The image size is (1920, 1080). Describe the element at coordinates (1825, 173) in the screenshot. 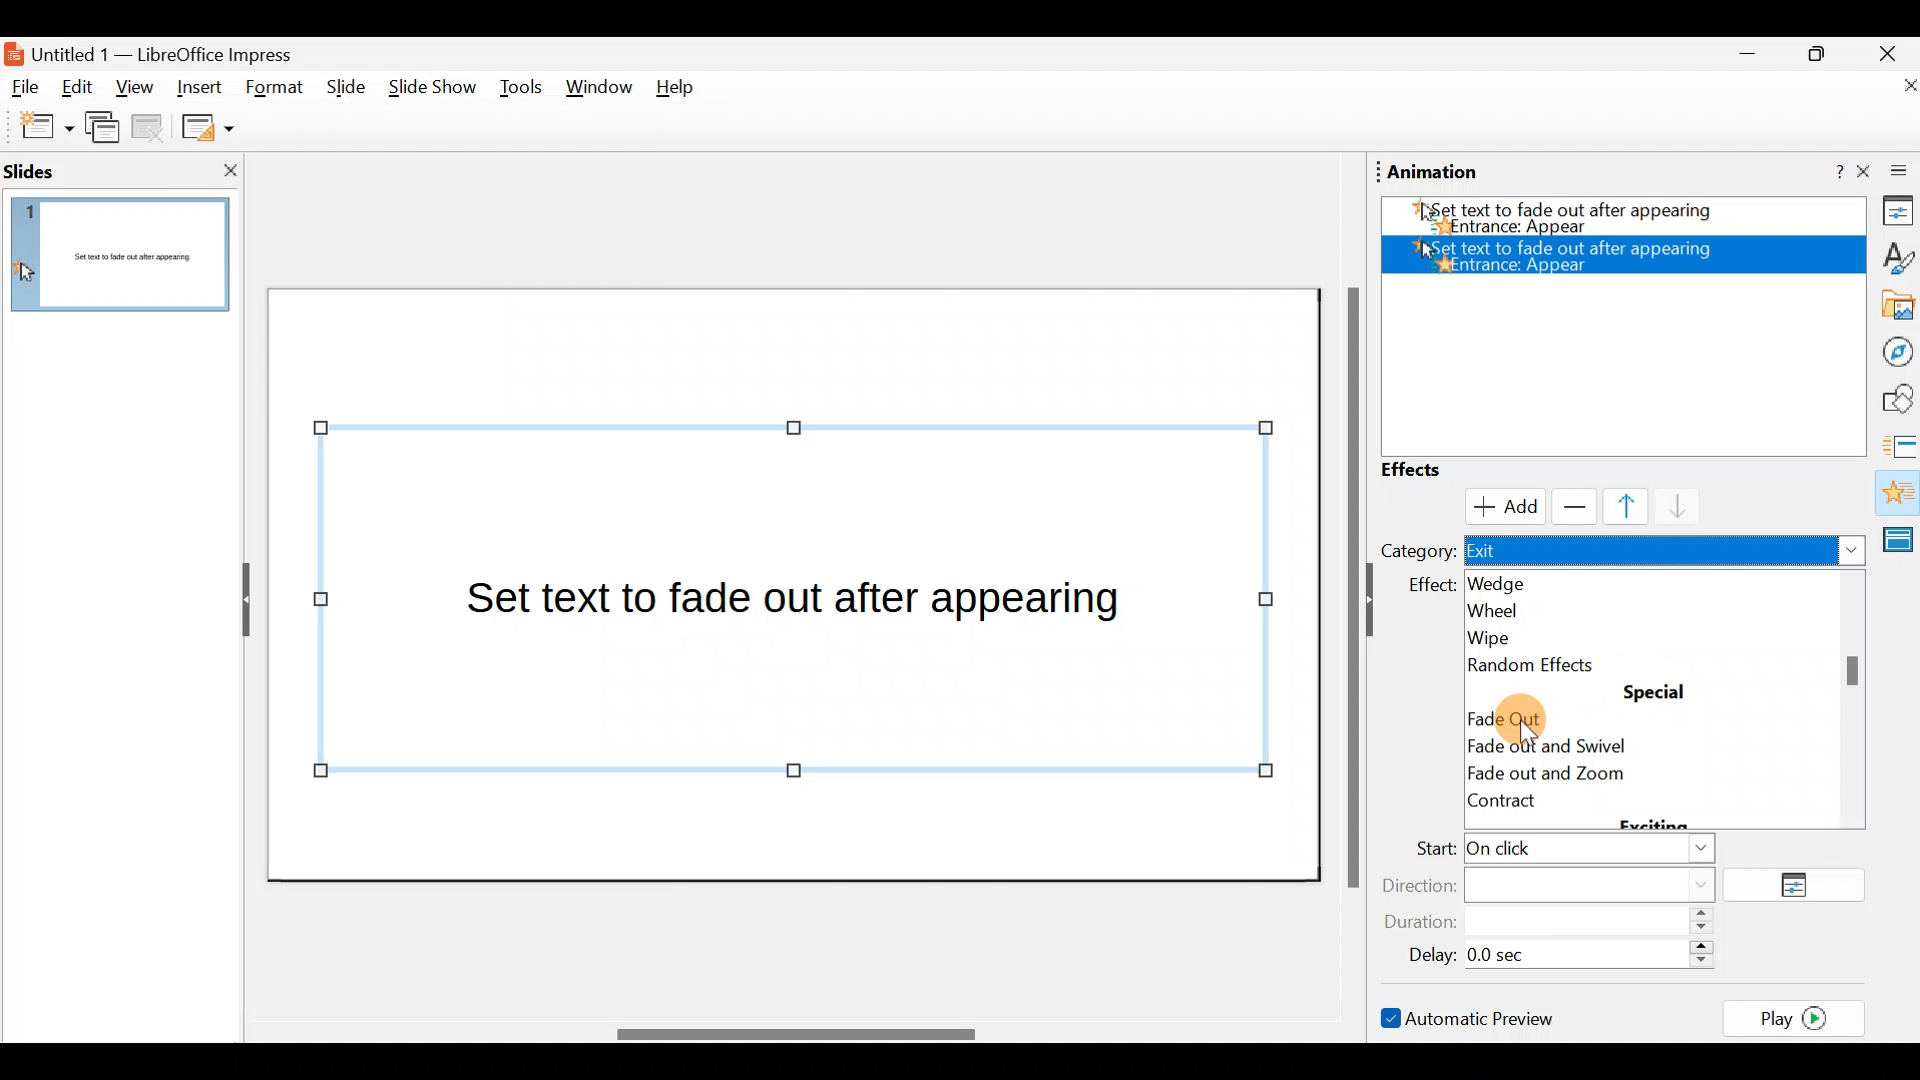

I see `Help` at that location.